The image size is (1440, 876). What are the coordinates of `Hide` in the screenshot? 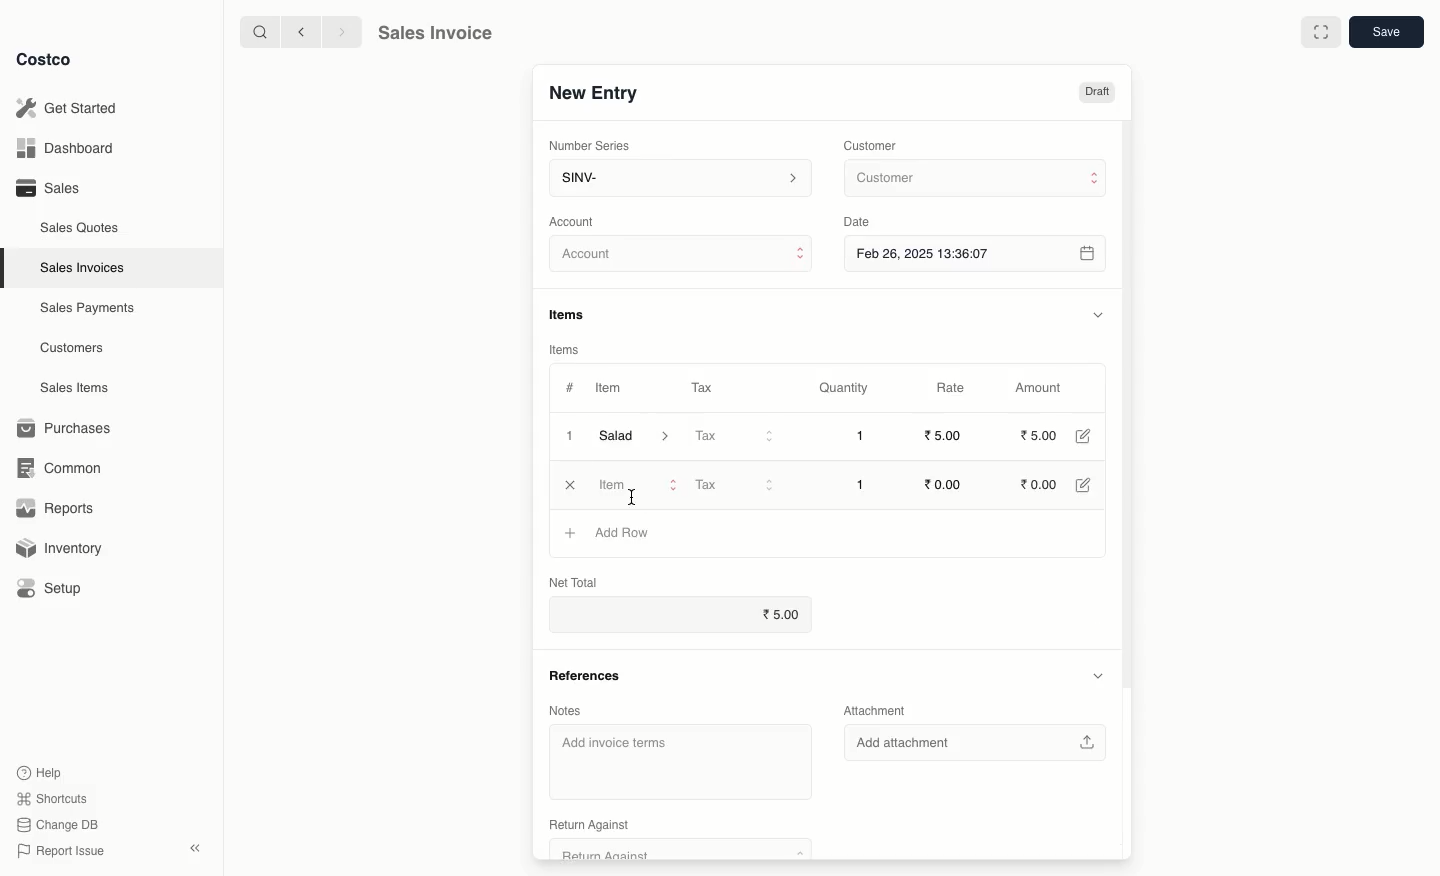 It's located at (1097, 314).